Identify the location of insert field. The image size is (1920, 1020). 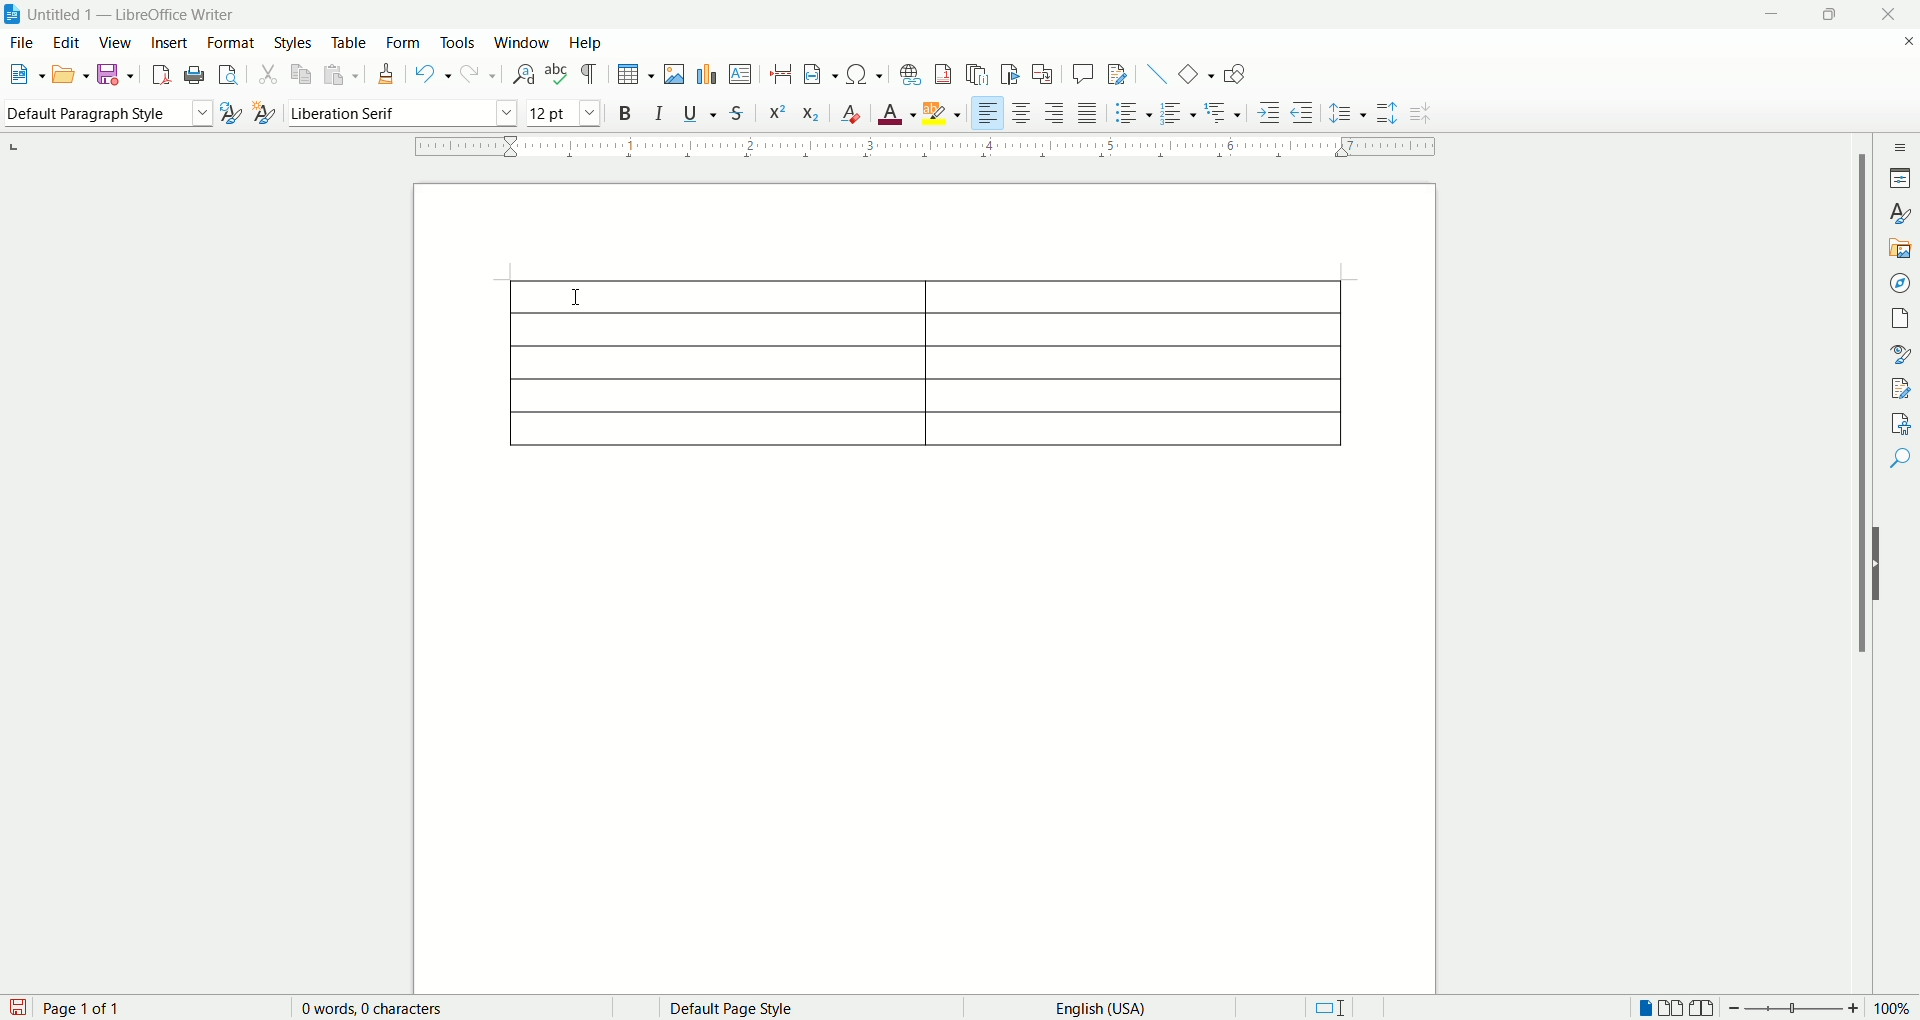
(823, 73).